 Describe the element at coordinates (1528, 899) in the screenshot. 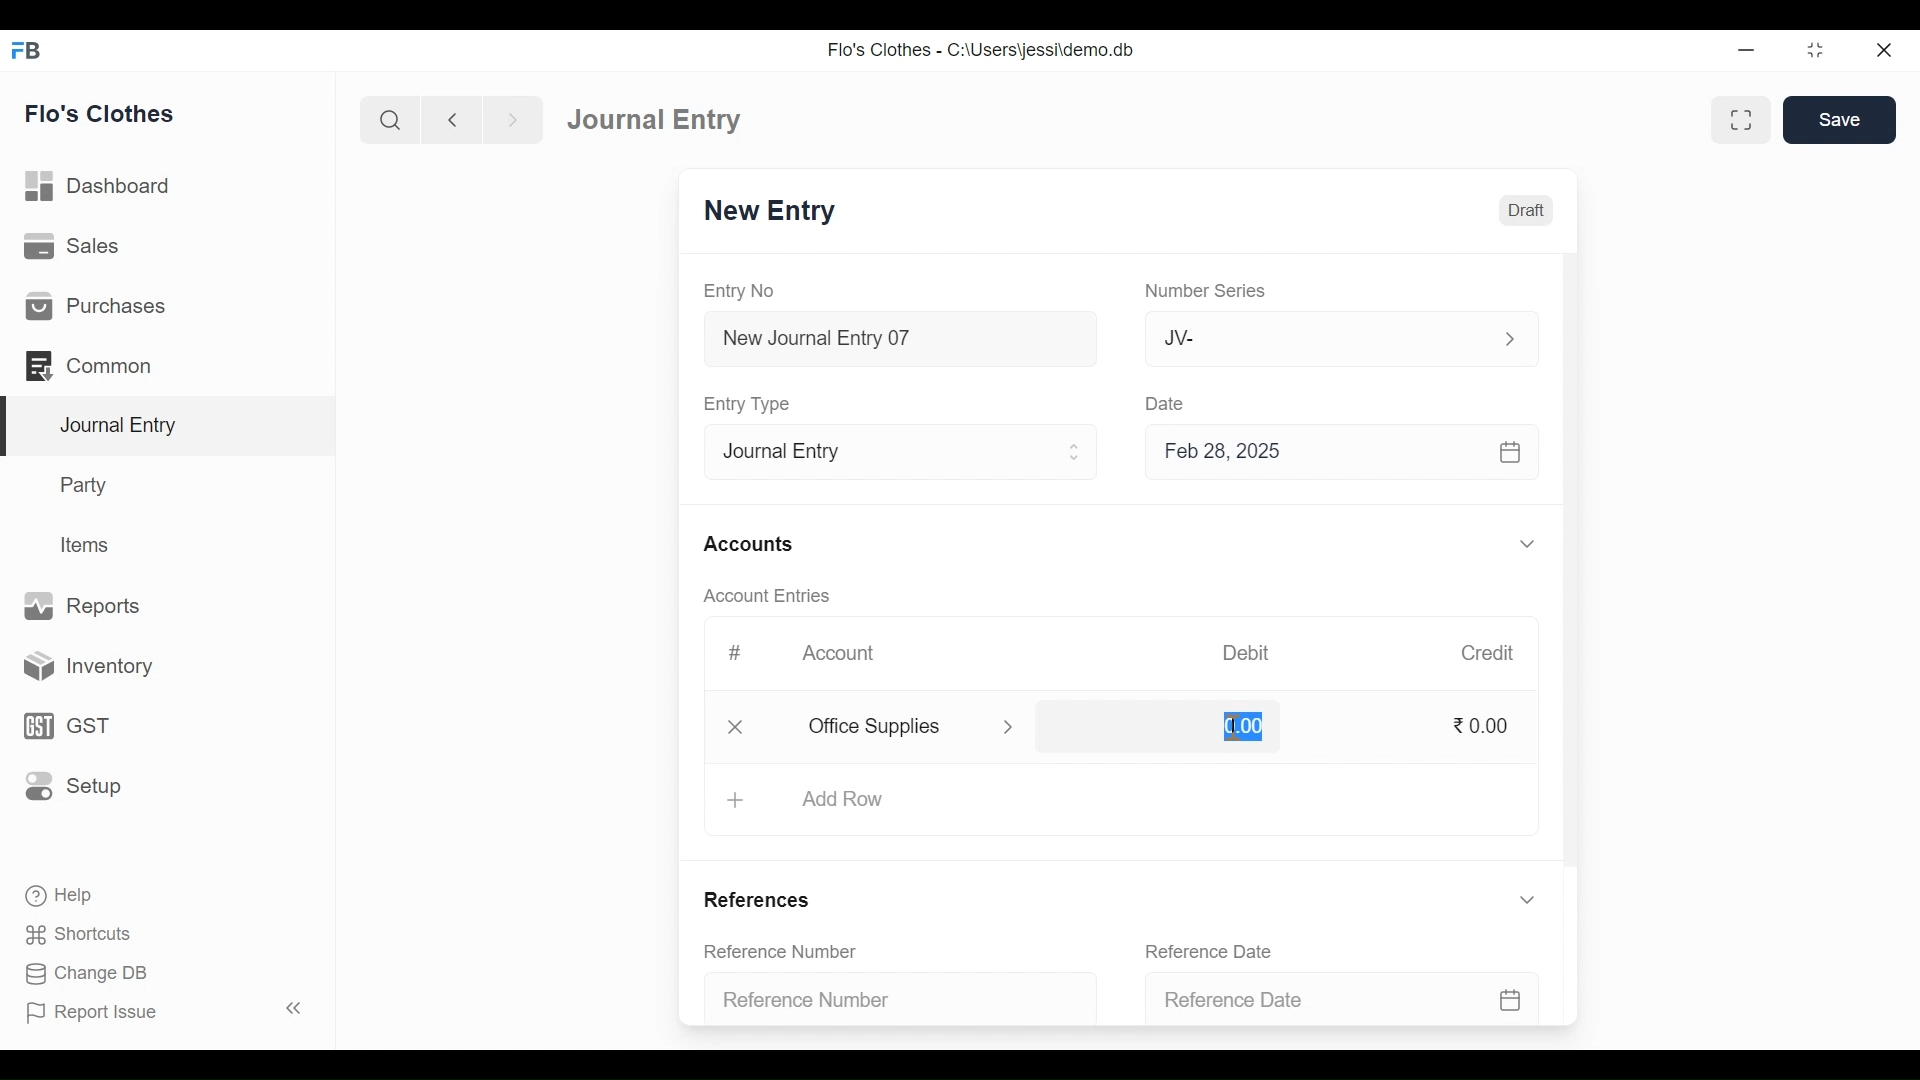

I see `Expand` at that location.